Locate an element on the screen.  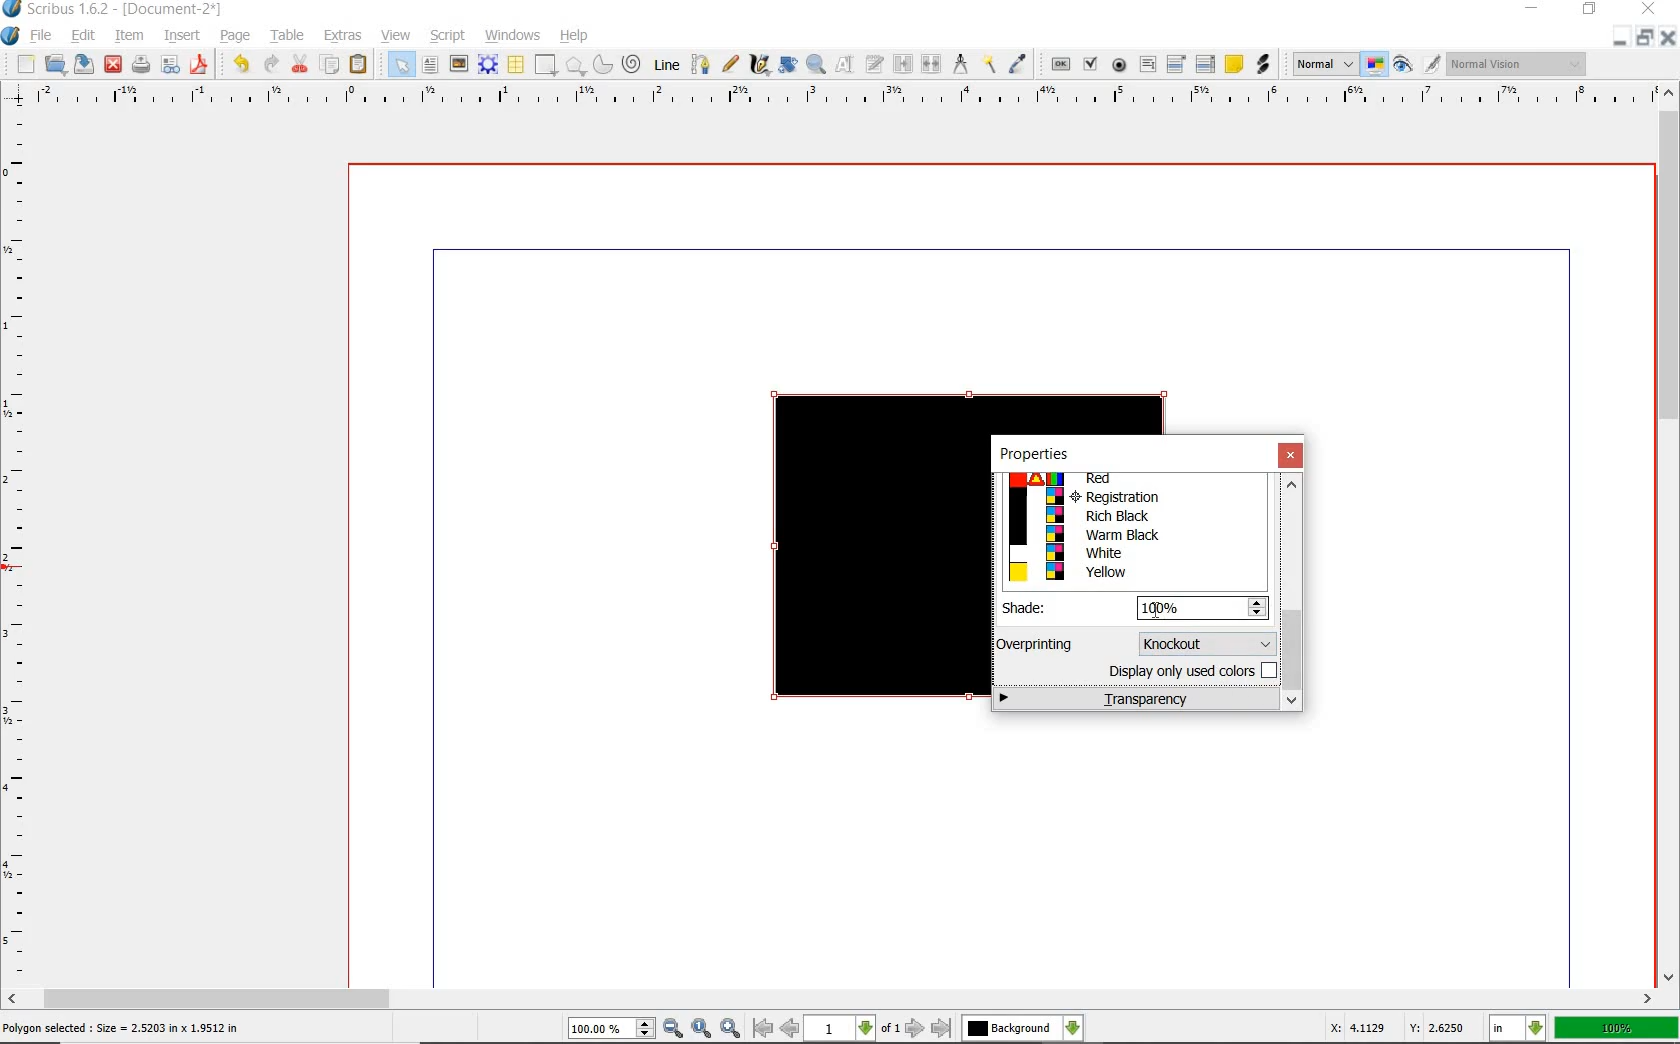
Warm Black is located at coordinates (1133, 535).